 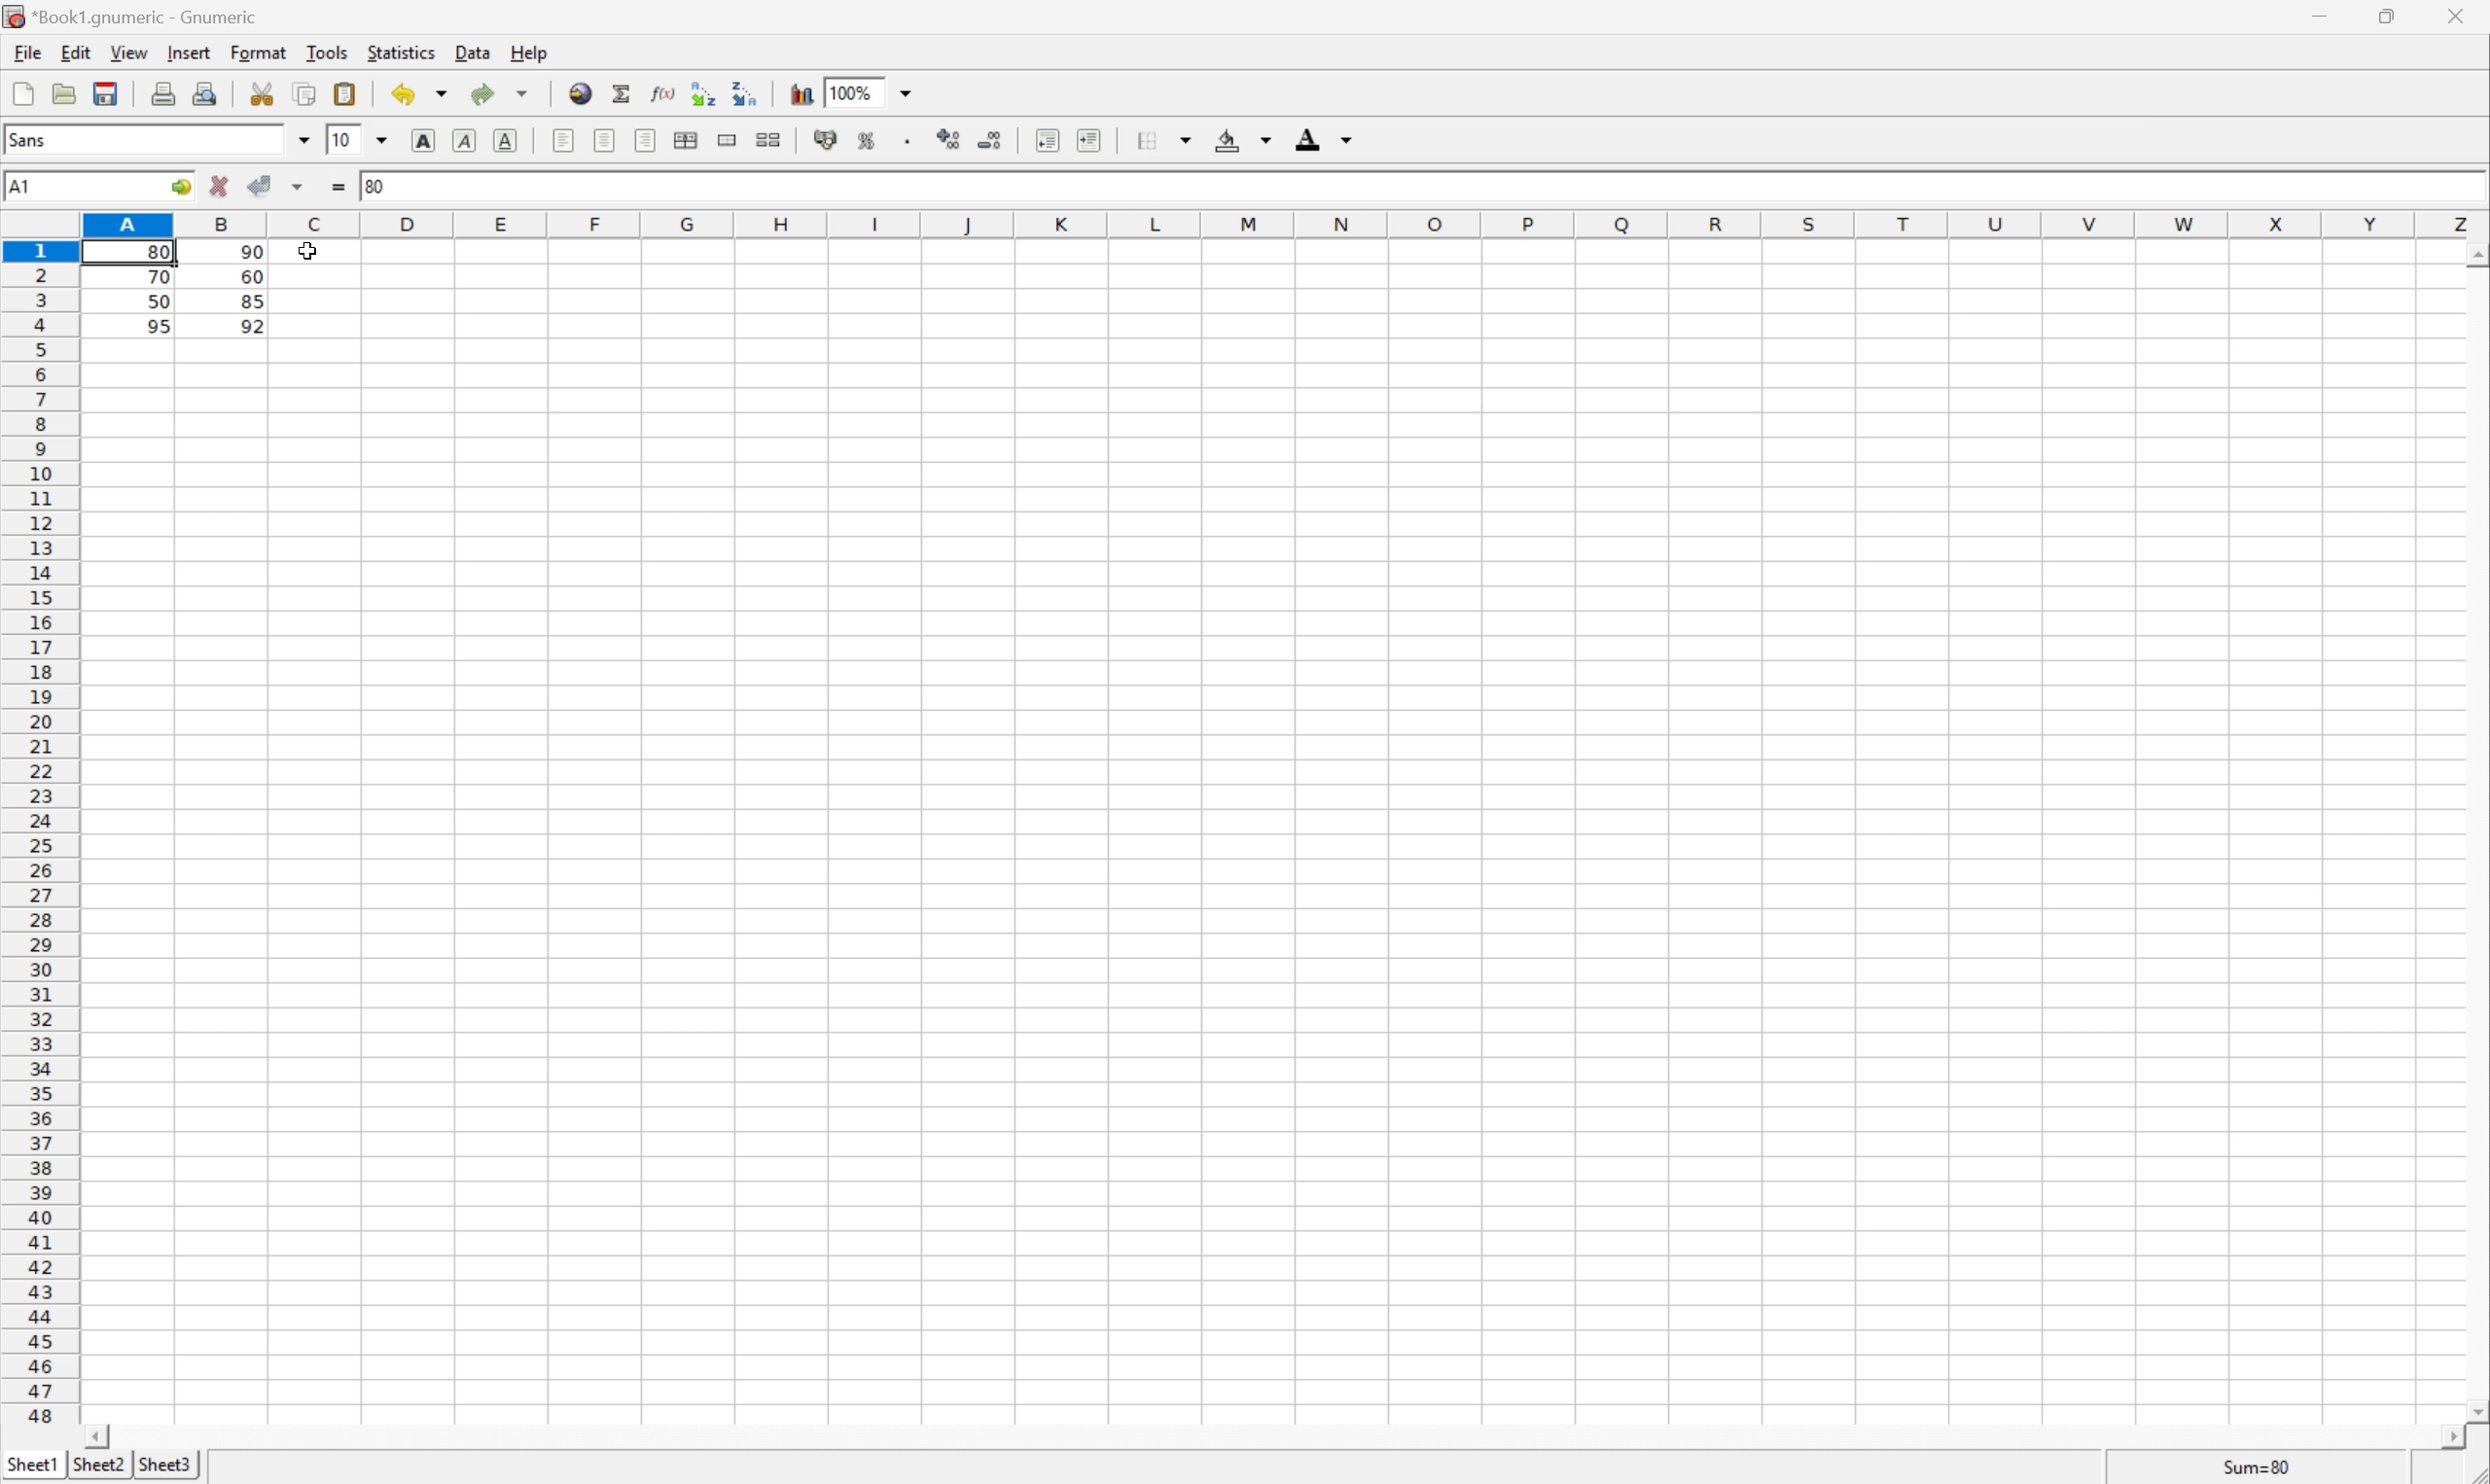 What do you see at coordinates (772, 139) in the screenshot?
I see `Split merged ranges of cells` at bounding box center [772, 139].